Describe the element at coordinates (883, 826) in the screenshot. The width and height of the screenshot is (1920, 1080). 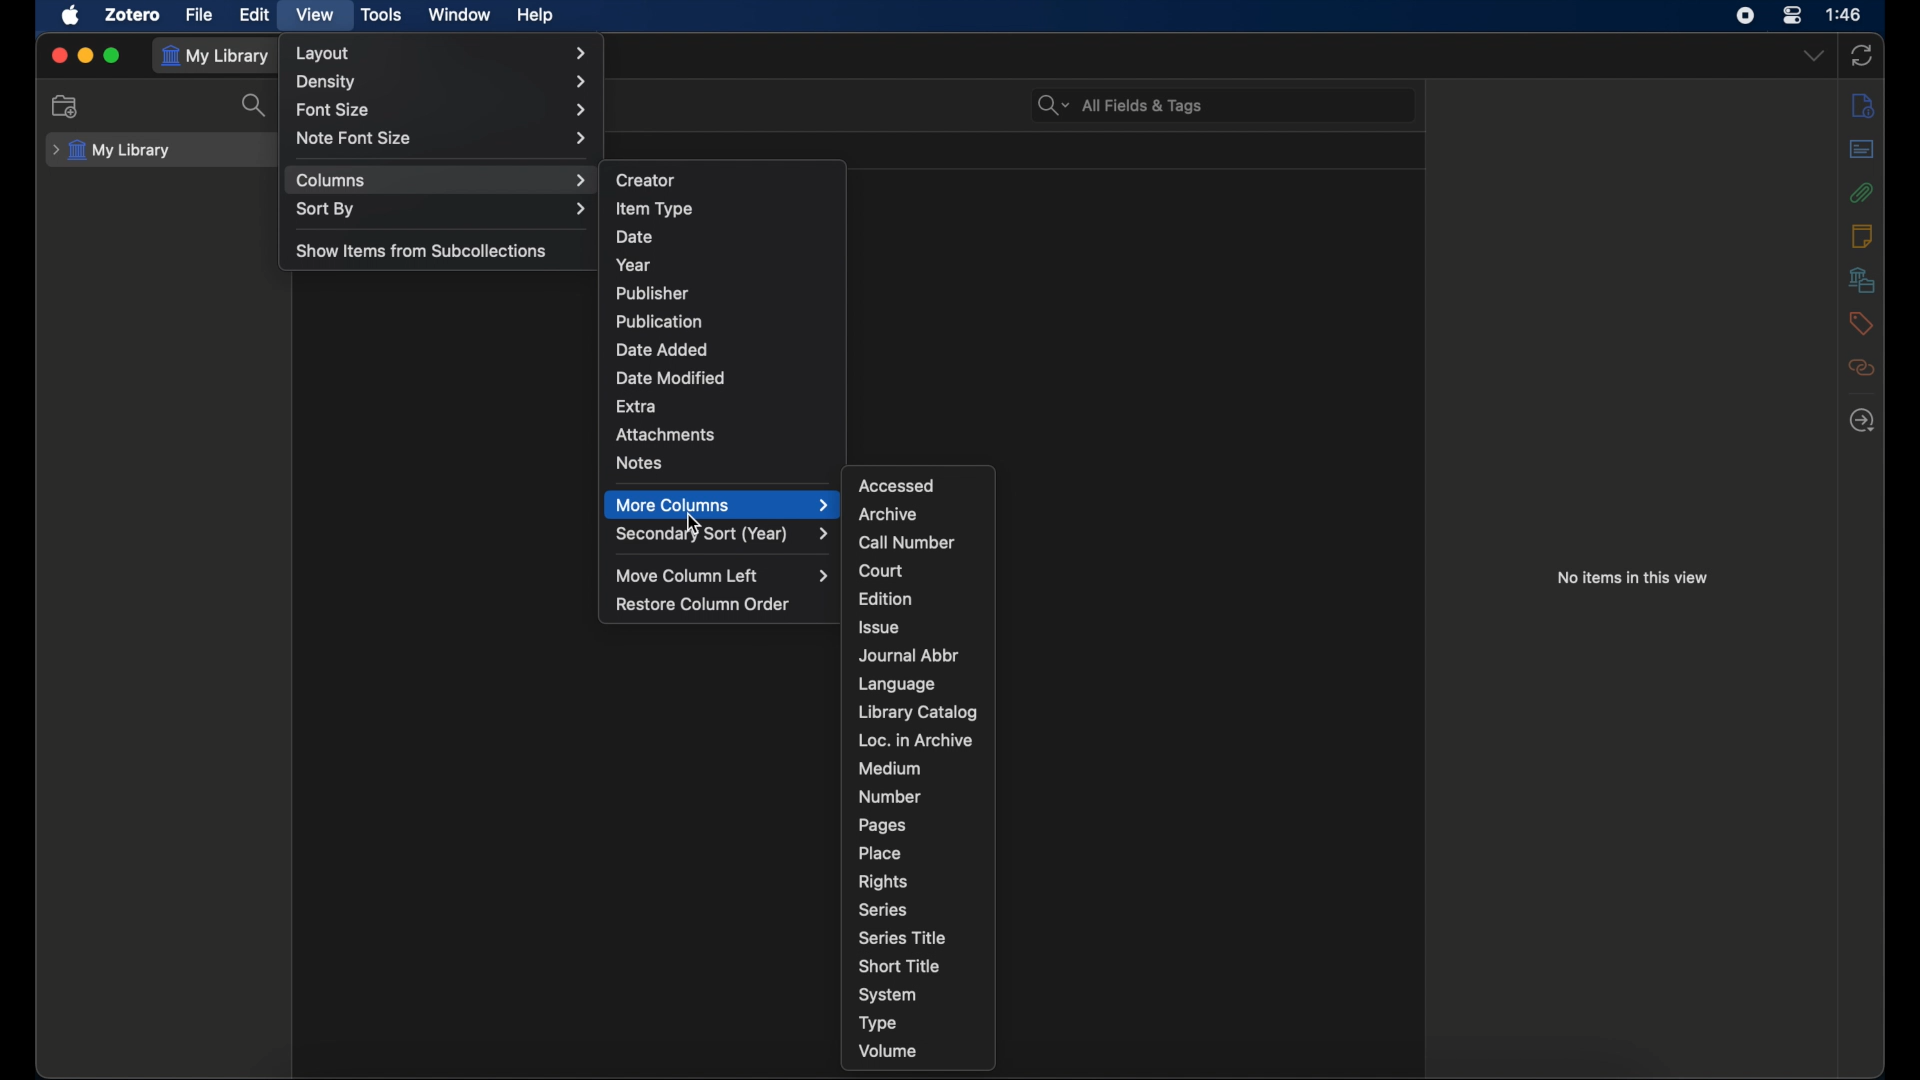
I see `pages` at that location.